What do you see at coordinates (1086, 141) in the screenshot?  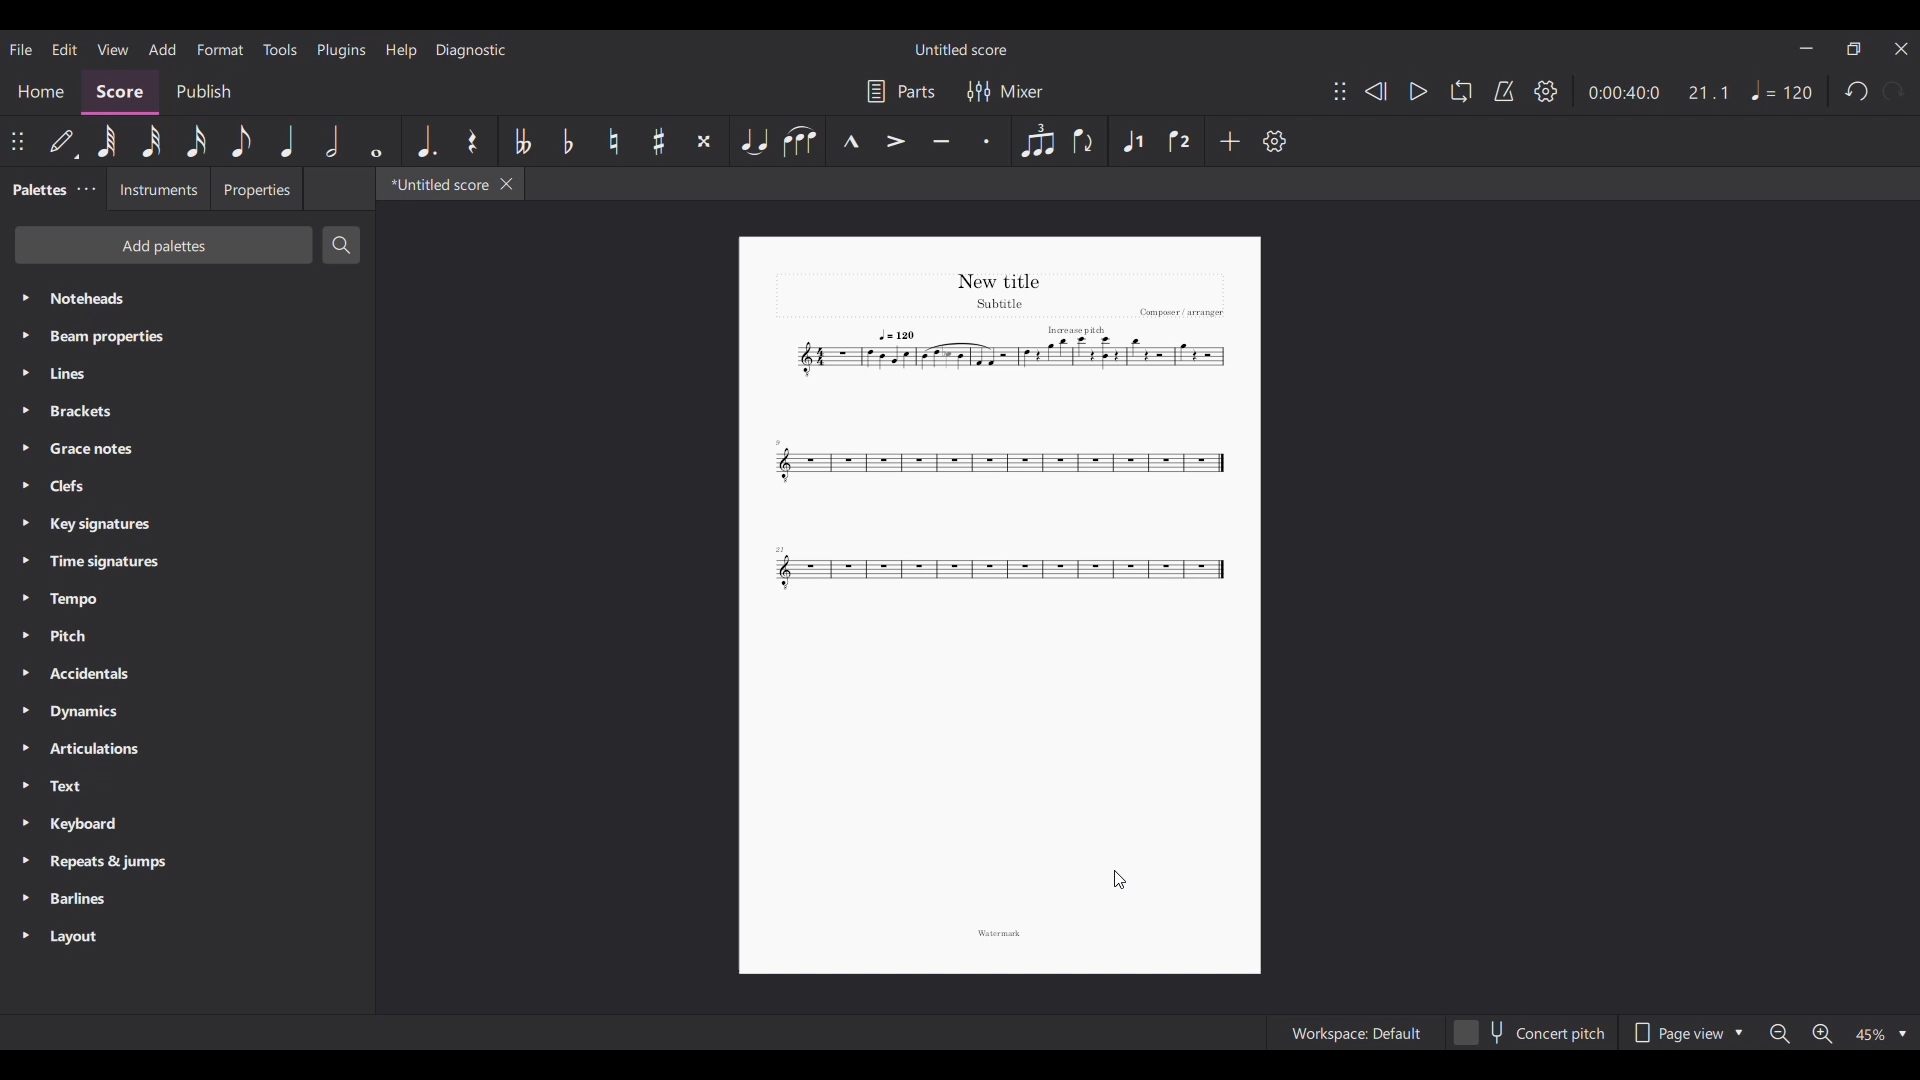 I see `Flip direction` at bounding box center [1086, 141].